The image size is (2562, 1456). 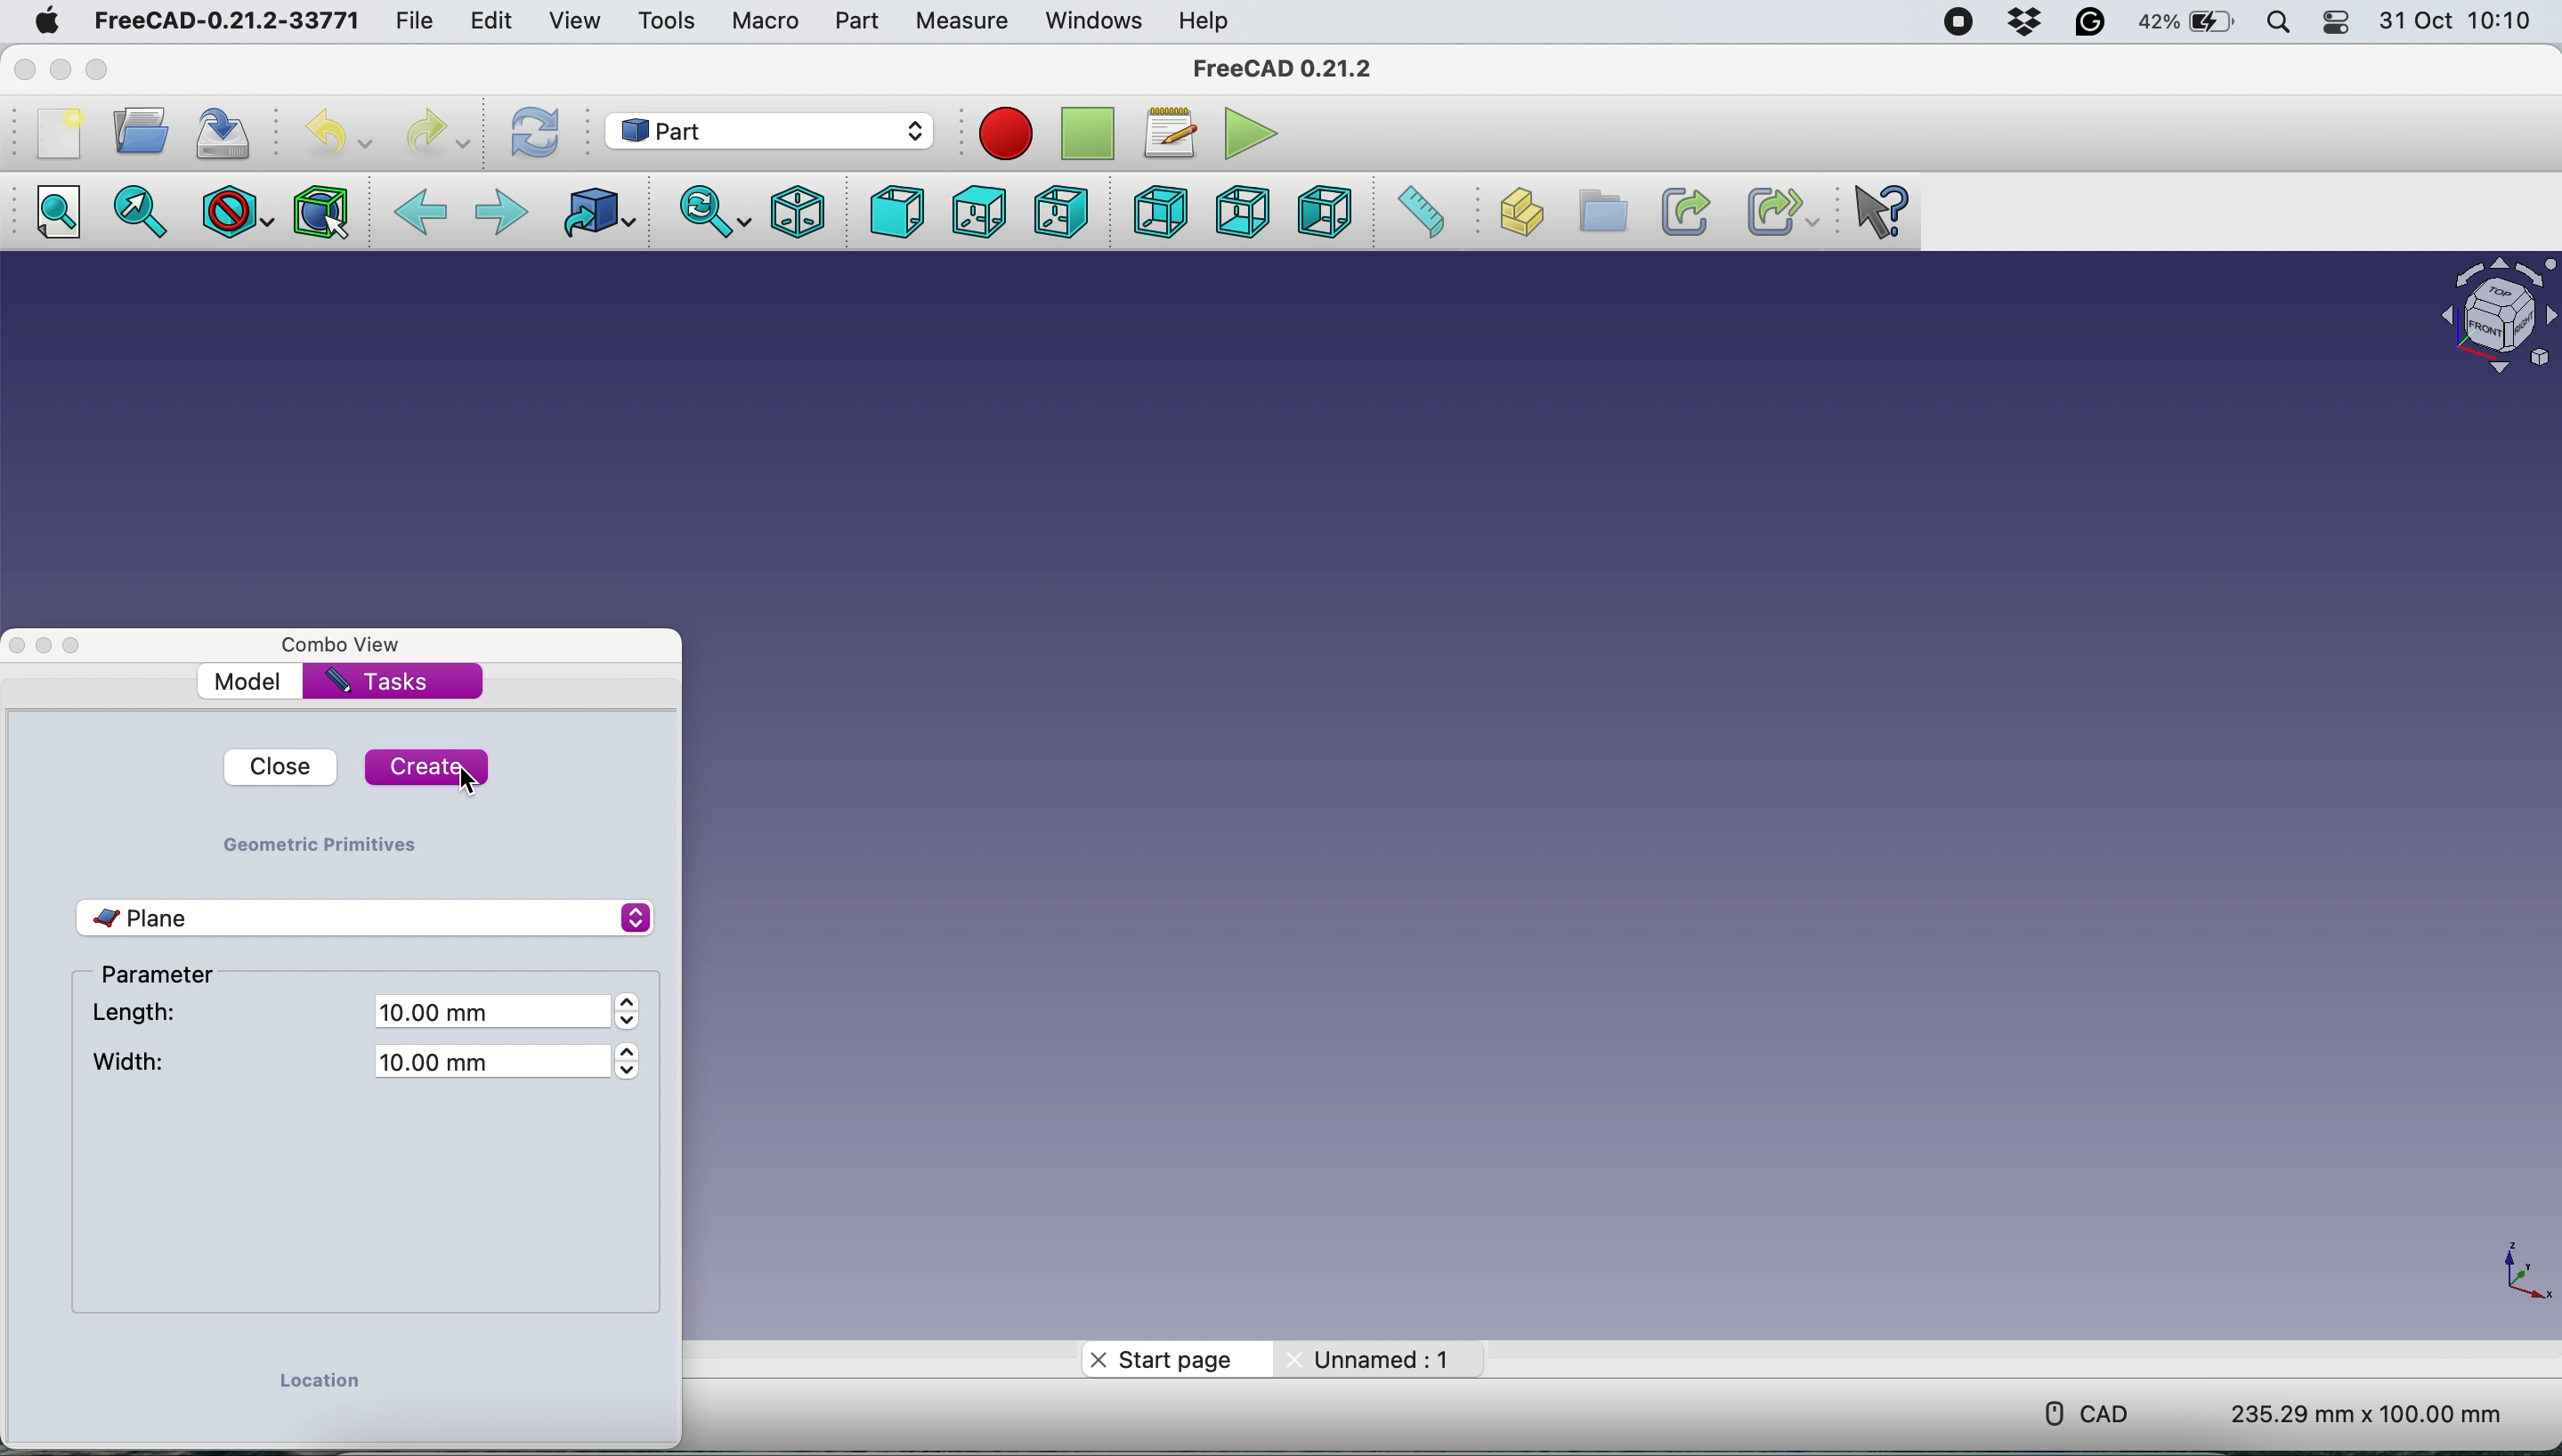 What do you see at coordinates (670, 20) in the screenshot?
I see `Tools` at bounding box center [670, 20].